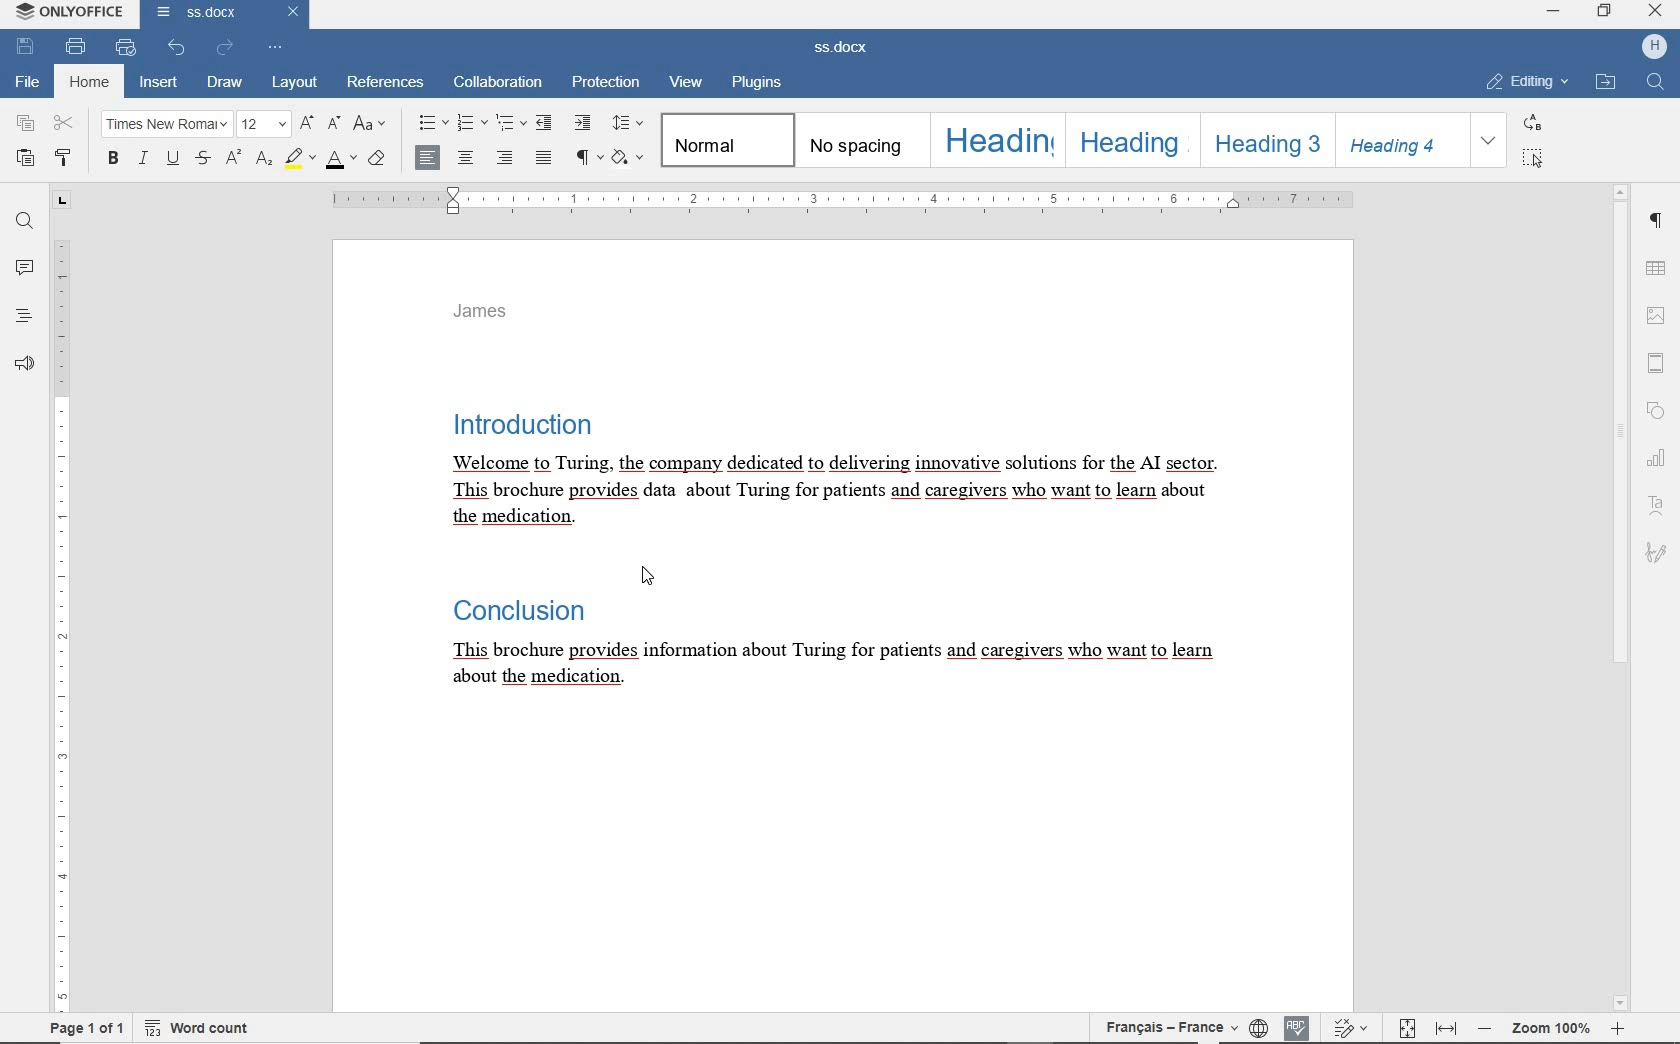  What do you see at coordinates (1657, 315) in the screenshot?
I see `IMAGE` at bounding box center [1657, 315].